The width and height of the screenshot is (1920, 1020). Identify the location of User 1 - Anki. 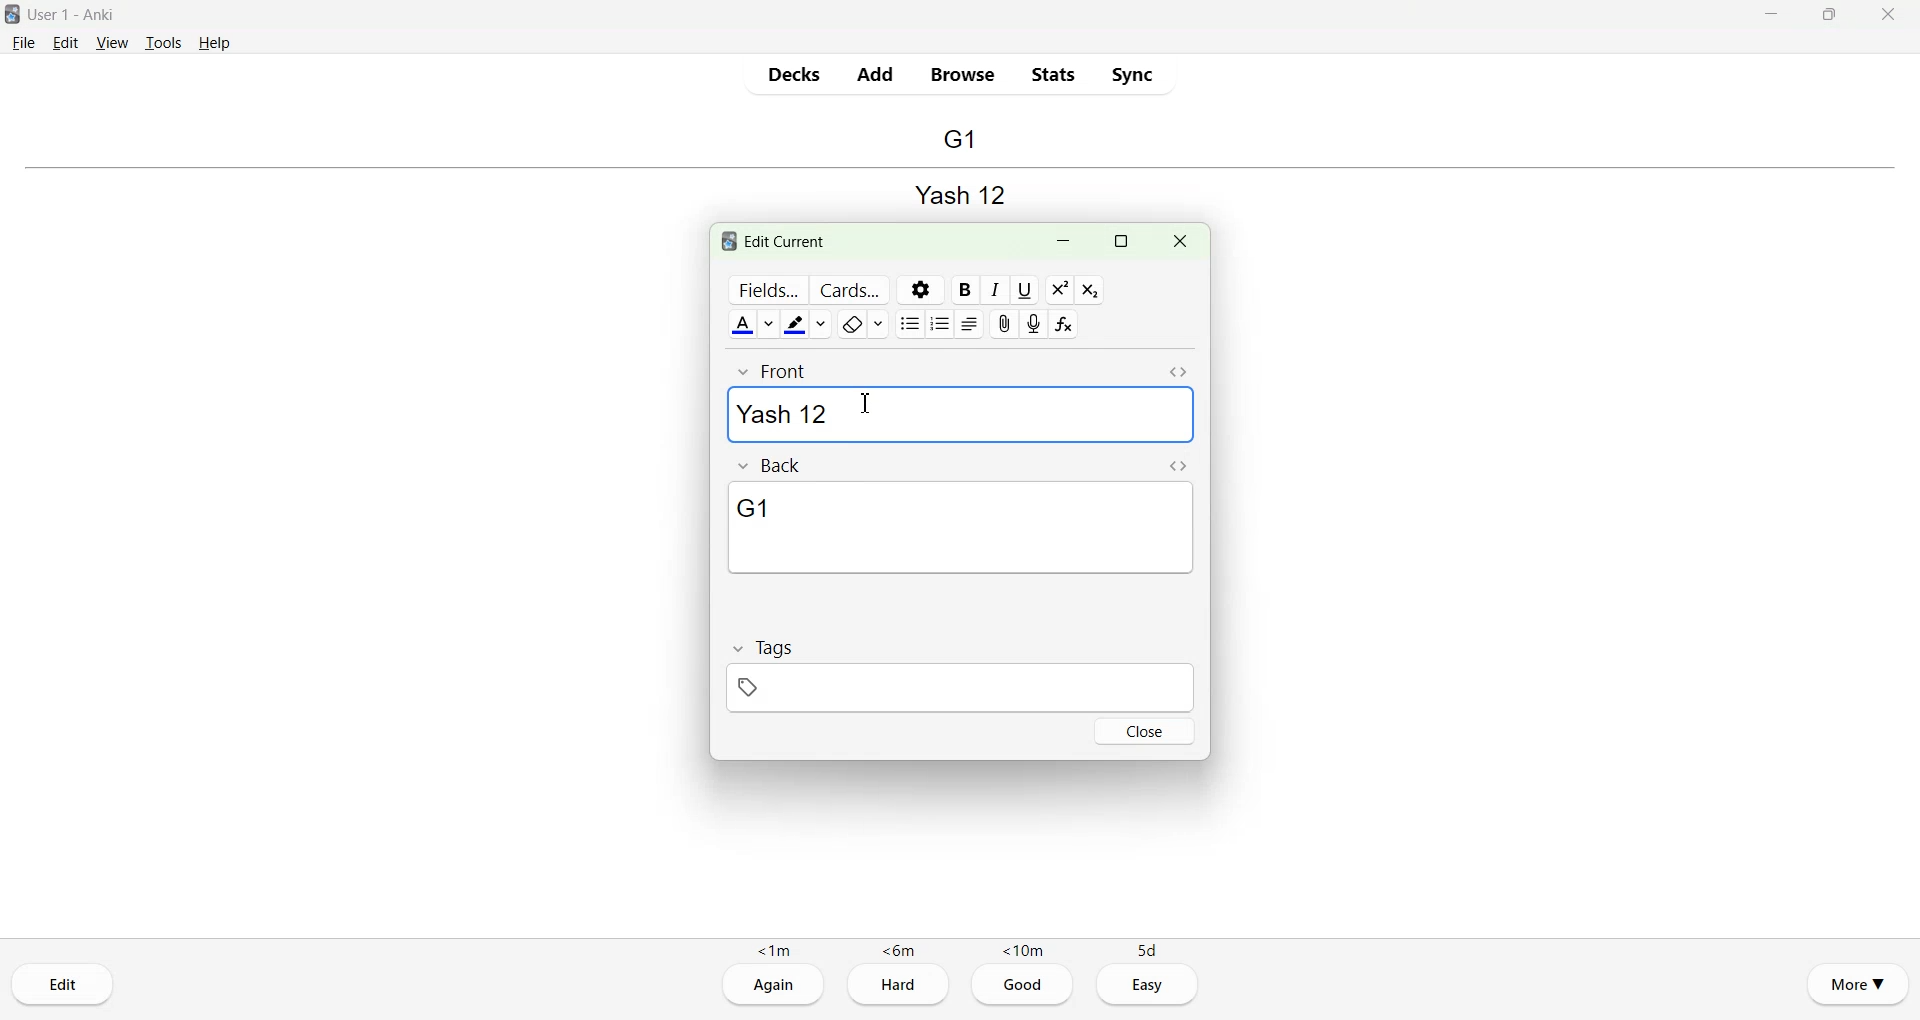
(84, 15).